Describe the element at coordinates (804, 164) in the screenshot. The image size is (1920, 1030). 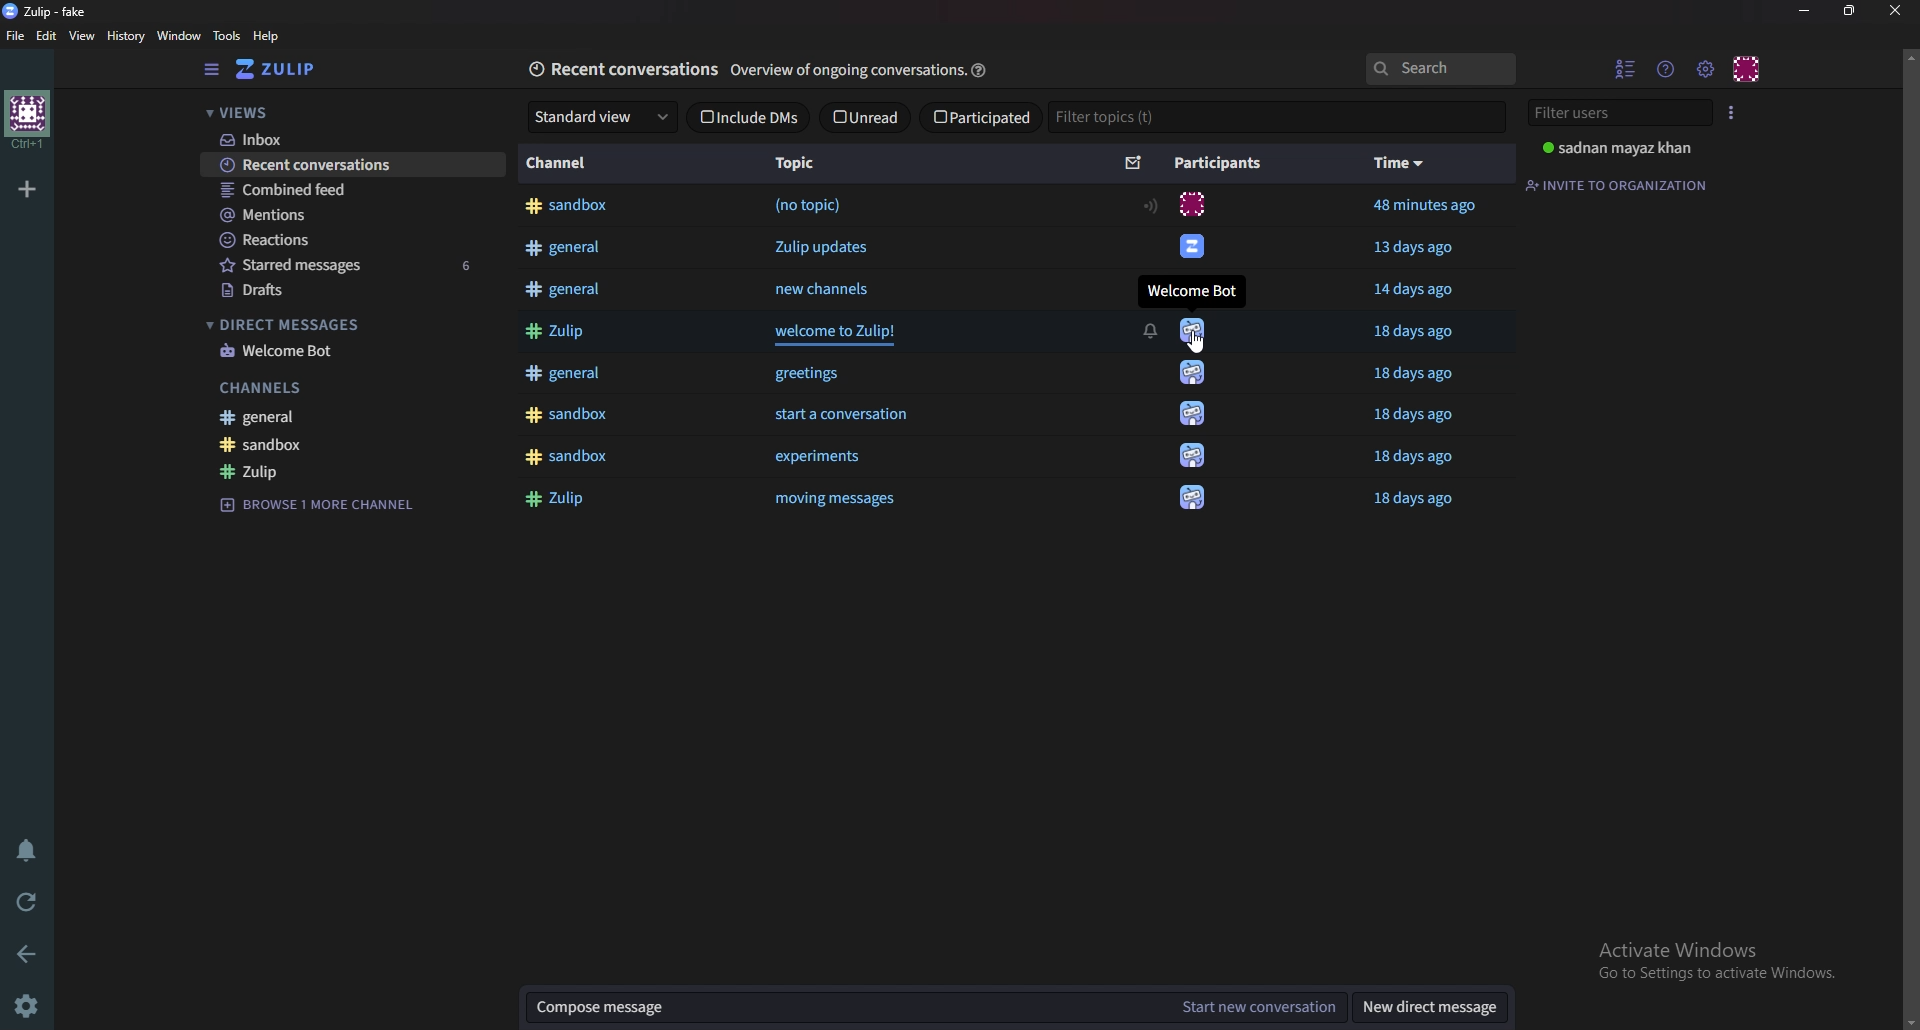
I see `topic` at that location.